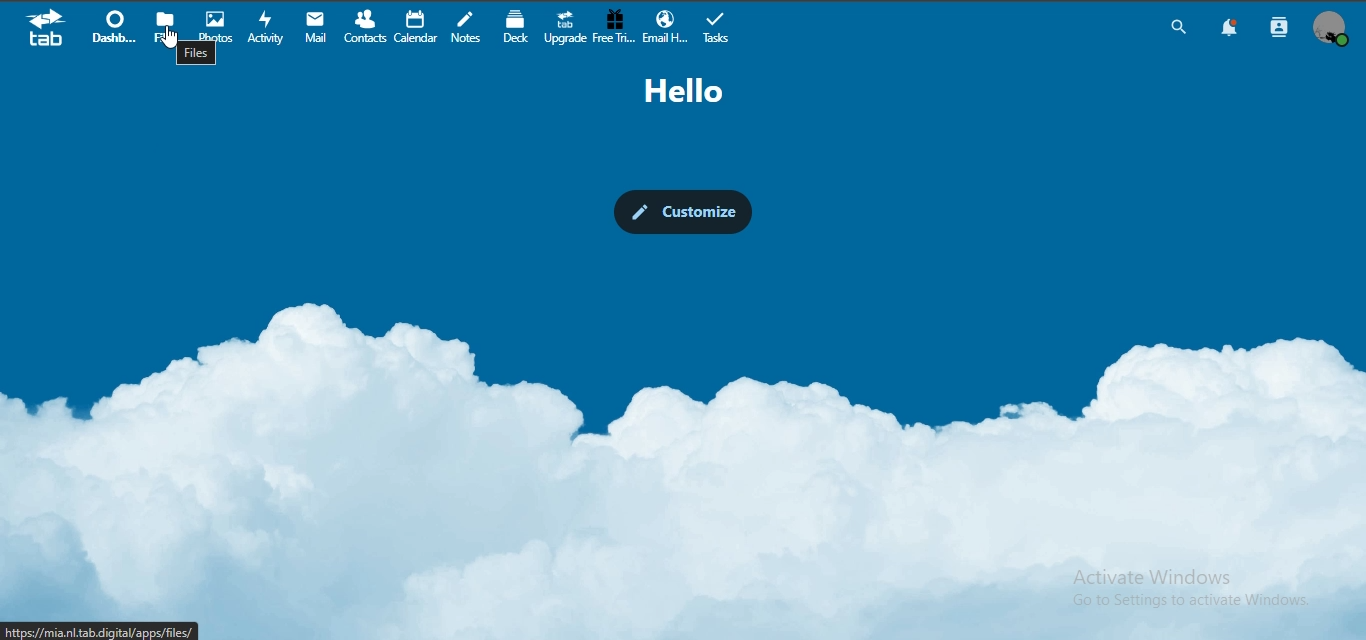  Describe the element at coordinates (47, 30) in the screenshot. I see `tab` at that location.